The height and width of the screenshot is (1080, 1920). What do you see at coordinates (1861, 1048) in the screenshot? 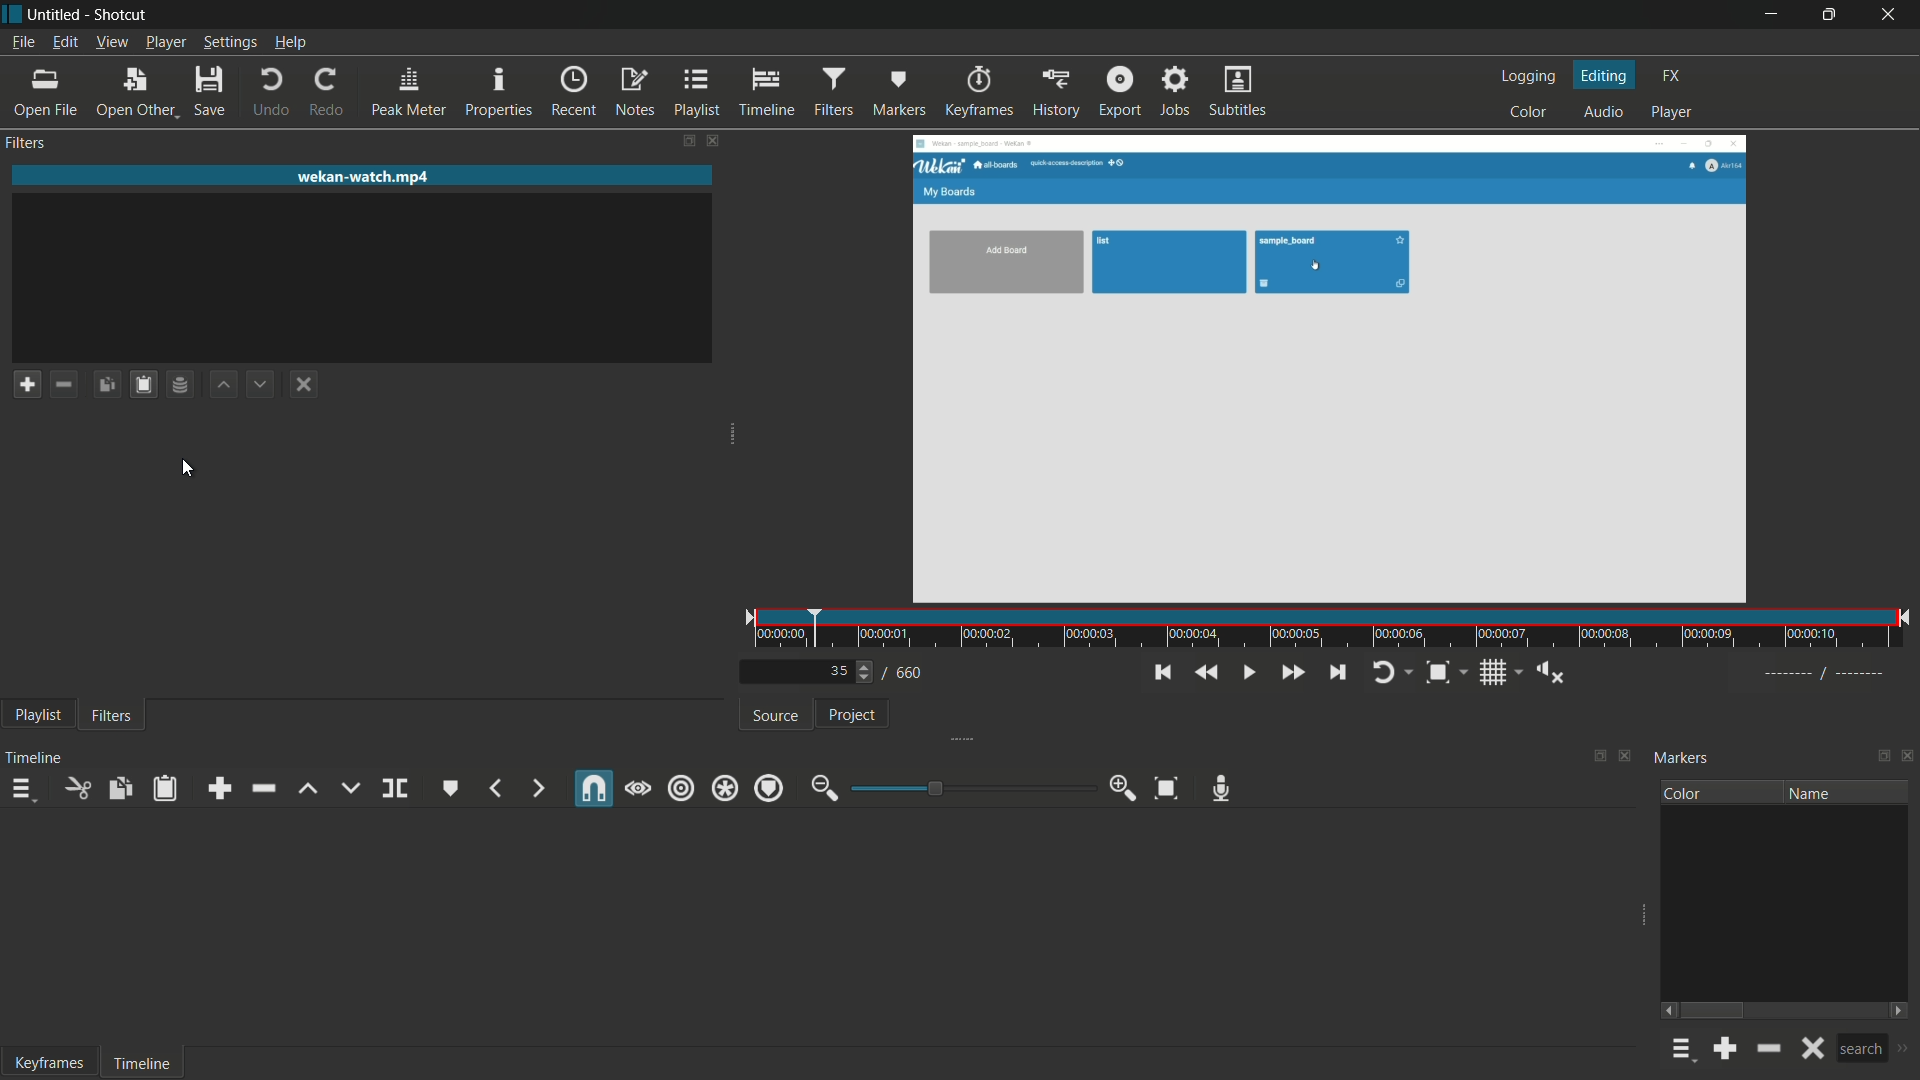
I see `search` at bounding box center [1861, 1048].